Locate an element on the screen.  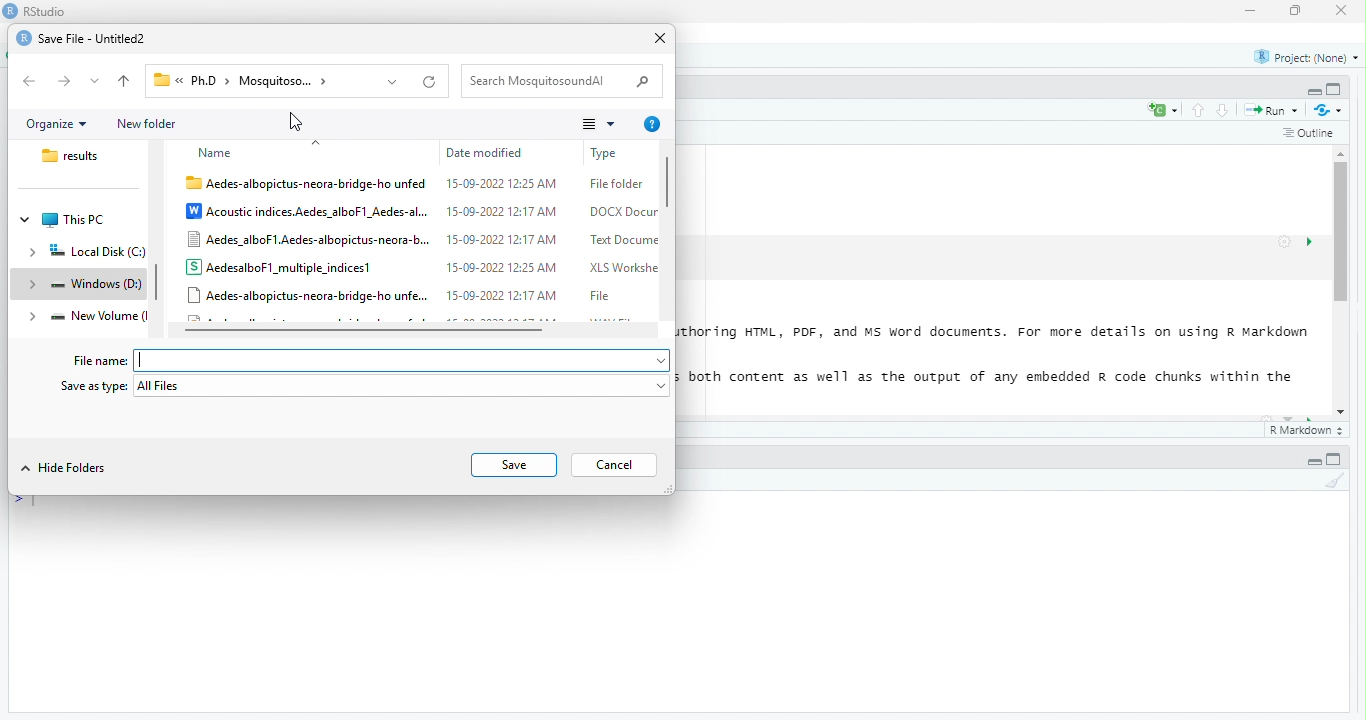
logo is located at coordinates (24, 38).